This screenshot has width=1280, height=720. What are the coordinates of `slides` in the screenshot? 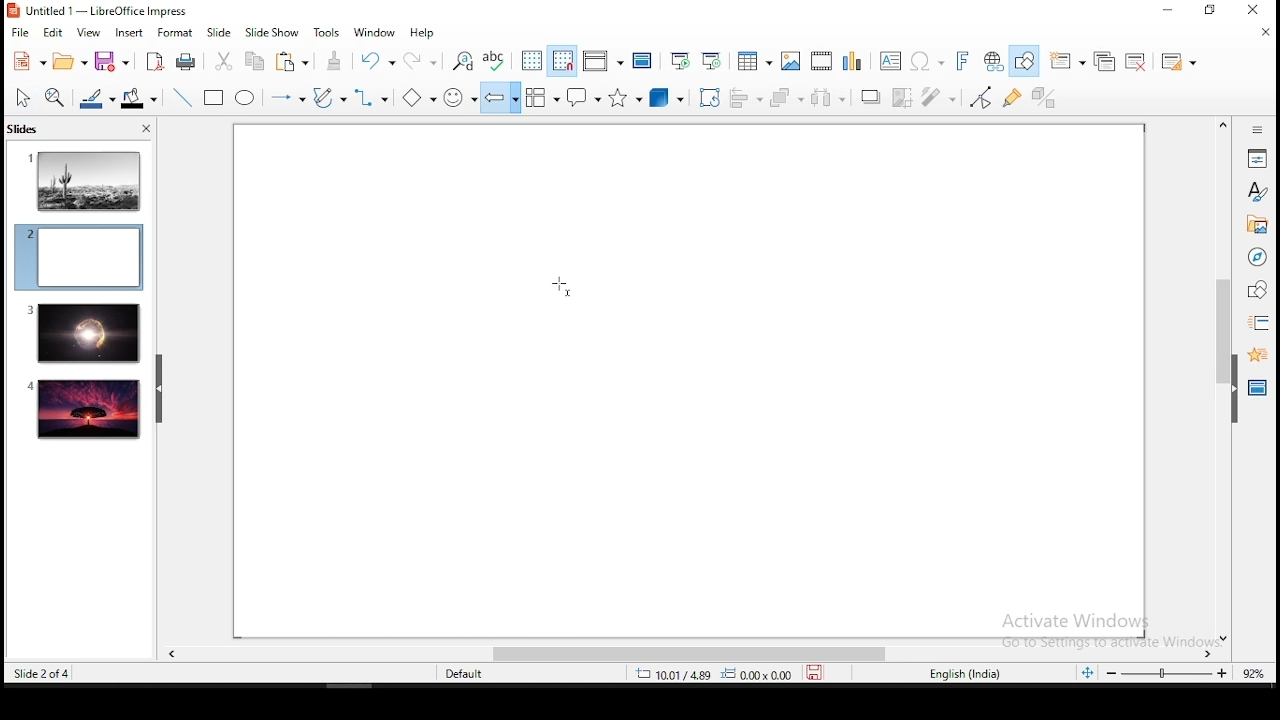 It's located at (27, 130).